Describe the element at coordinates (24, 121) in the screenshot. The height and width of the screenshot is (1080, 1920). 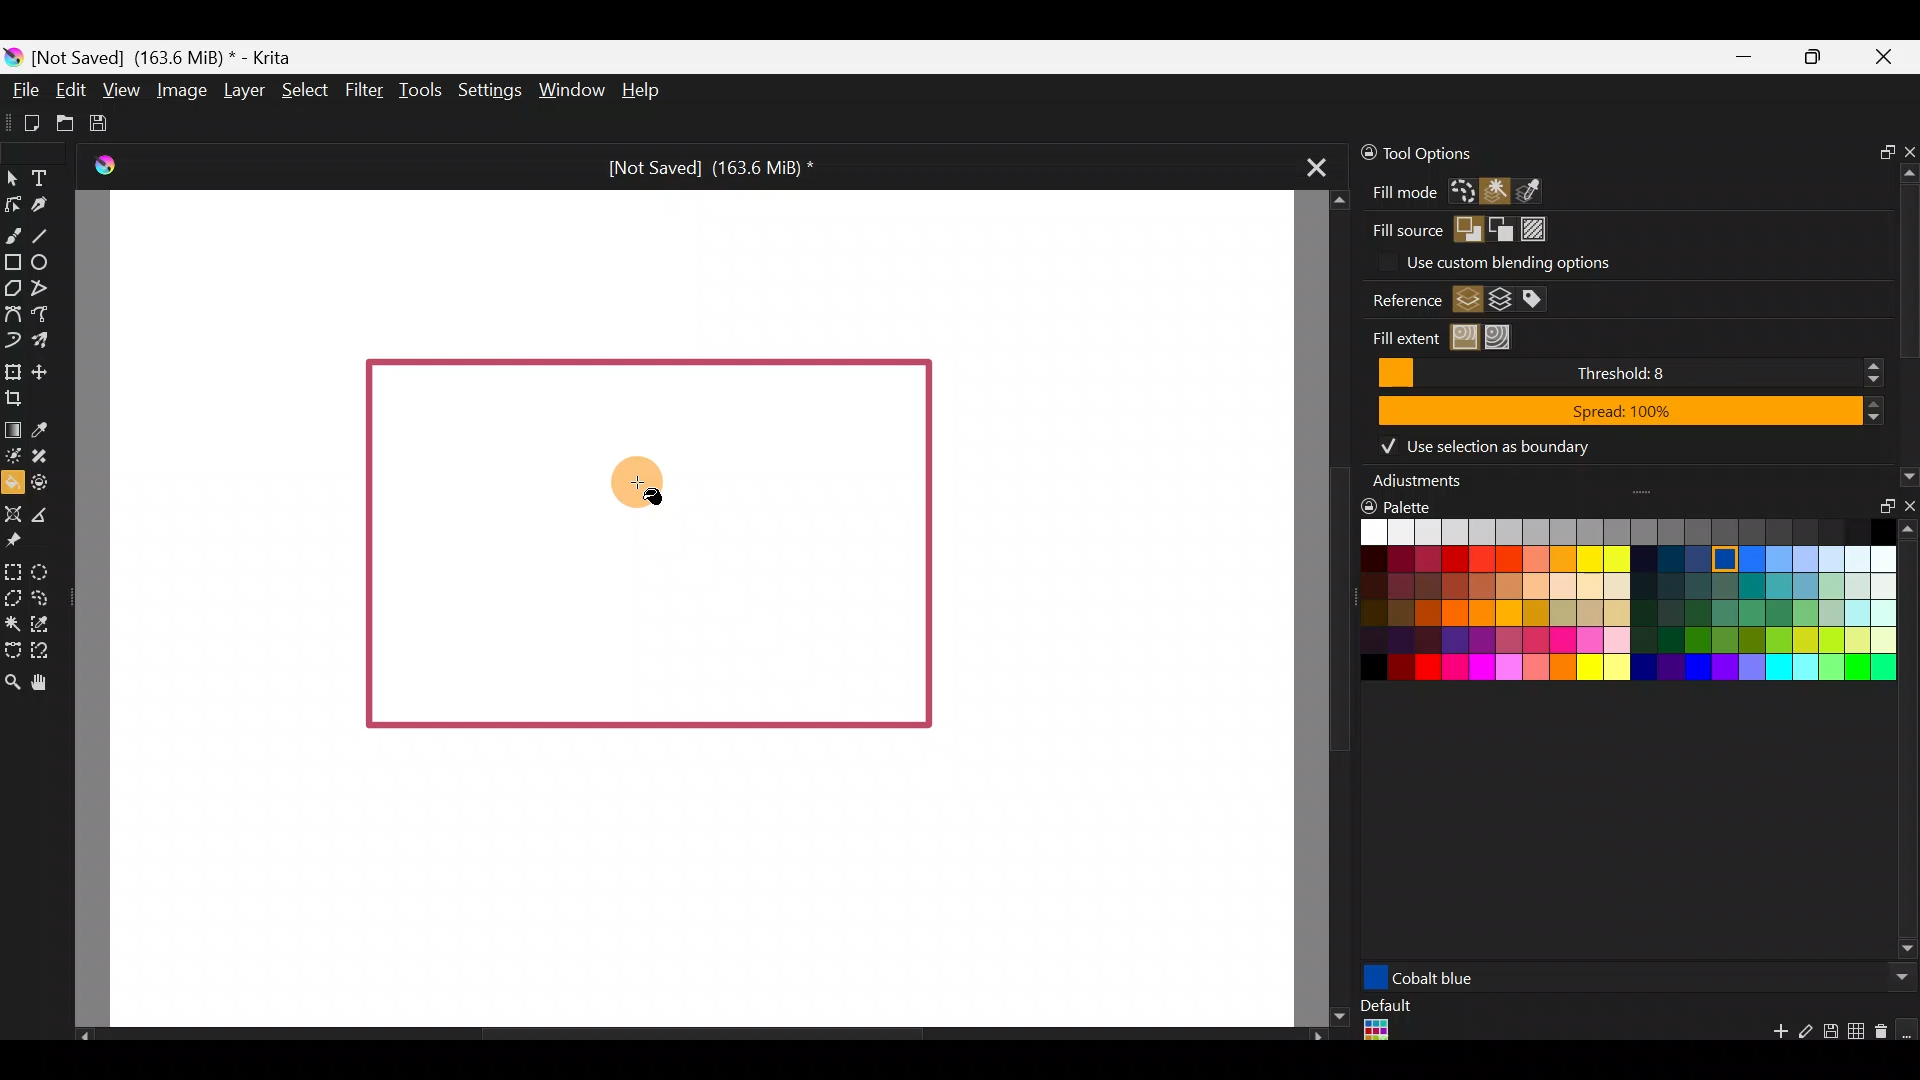
I see `Create new document` at that location.